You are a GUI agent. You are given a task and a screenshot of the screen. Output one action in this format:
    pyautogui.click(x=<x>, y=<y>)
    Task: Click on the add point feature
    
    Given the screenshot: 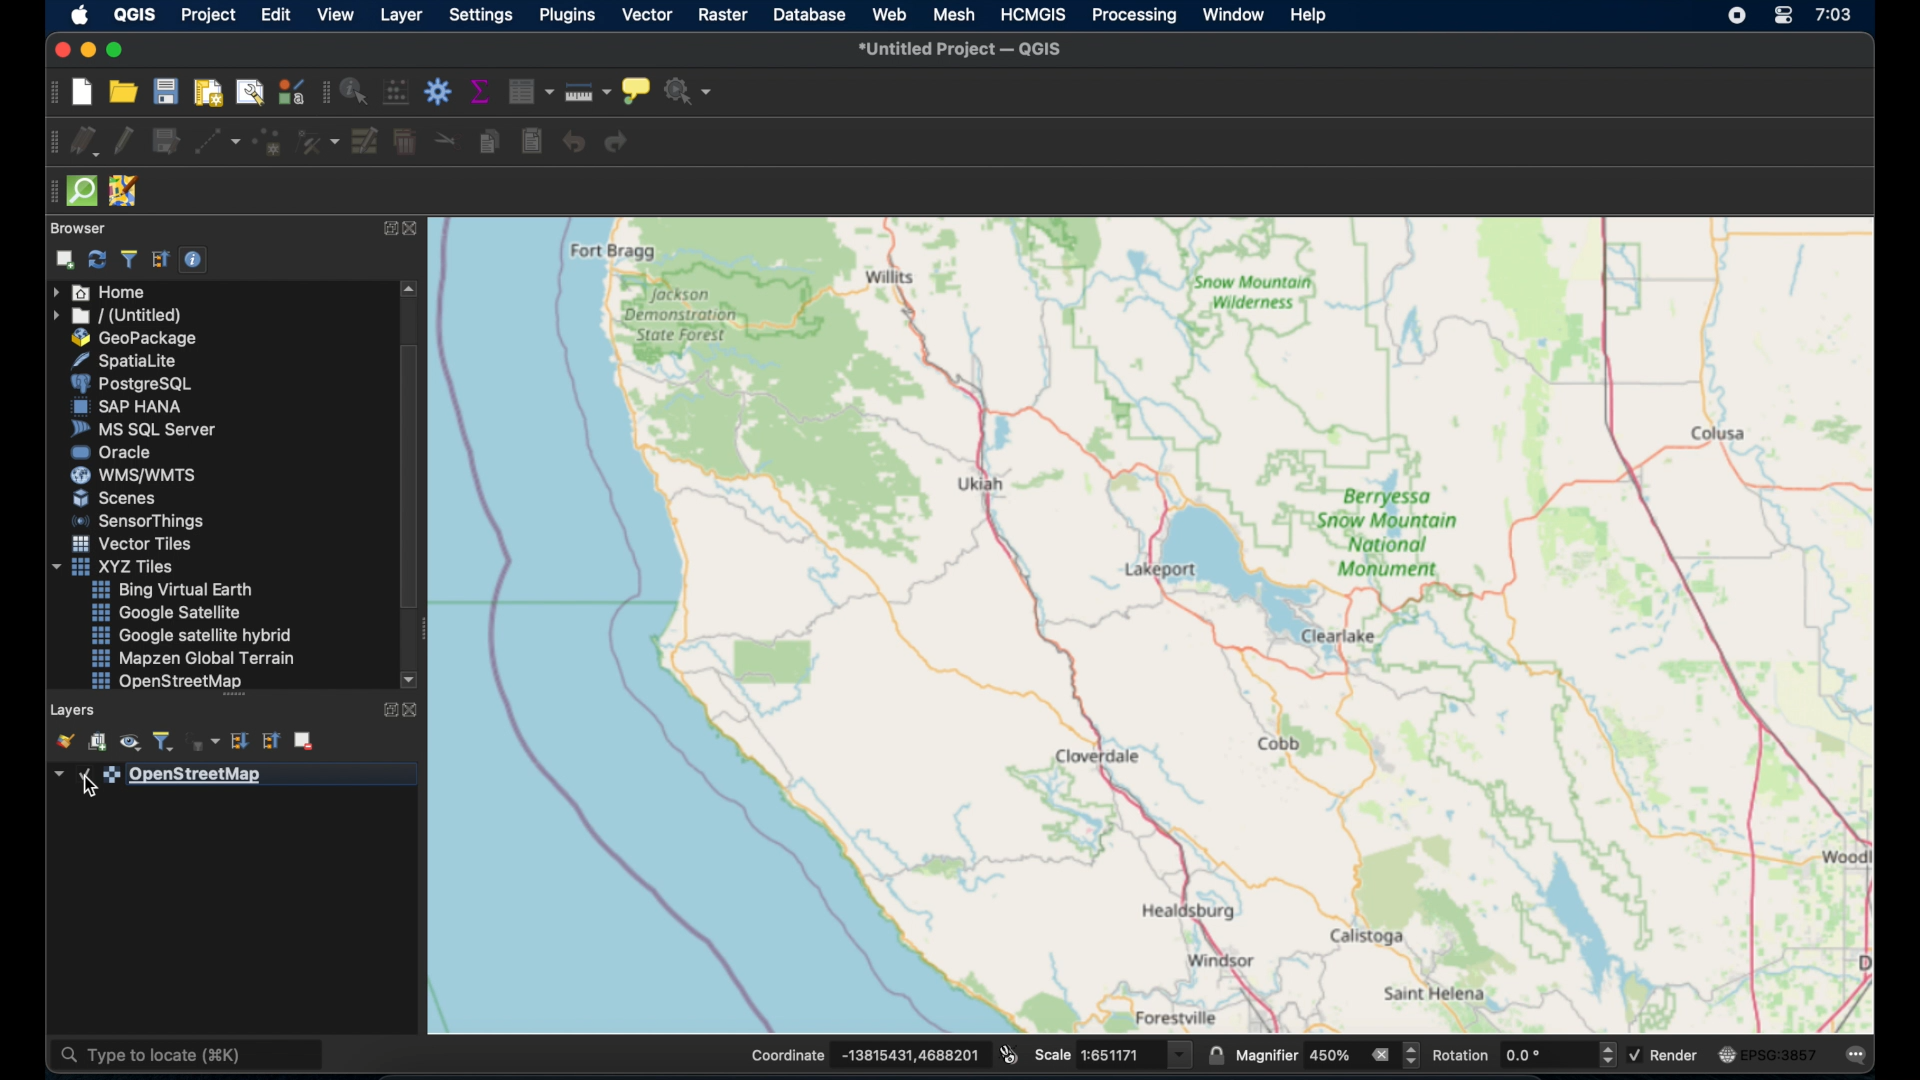 What is the action you would take?
    pyautogui.click(x=266, y=142)
    